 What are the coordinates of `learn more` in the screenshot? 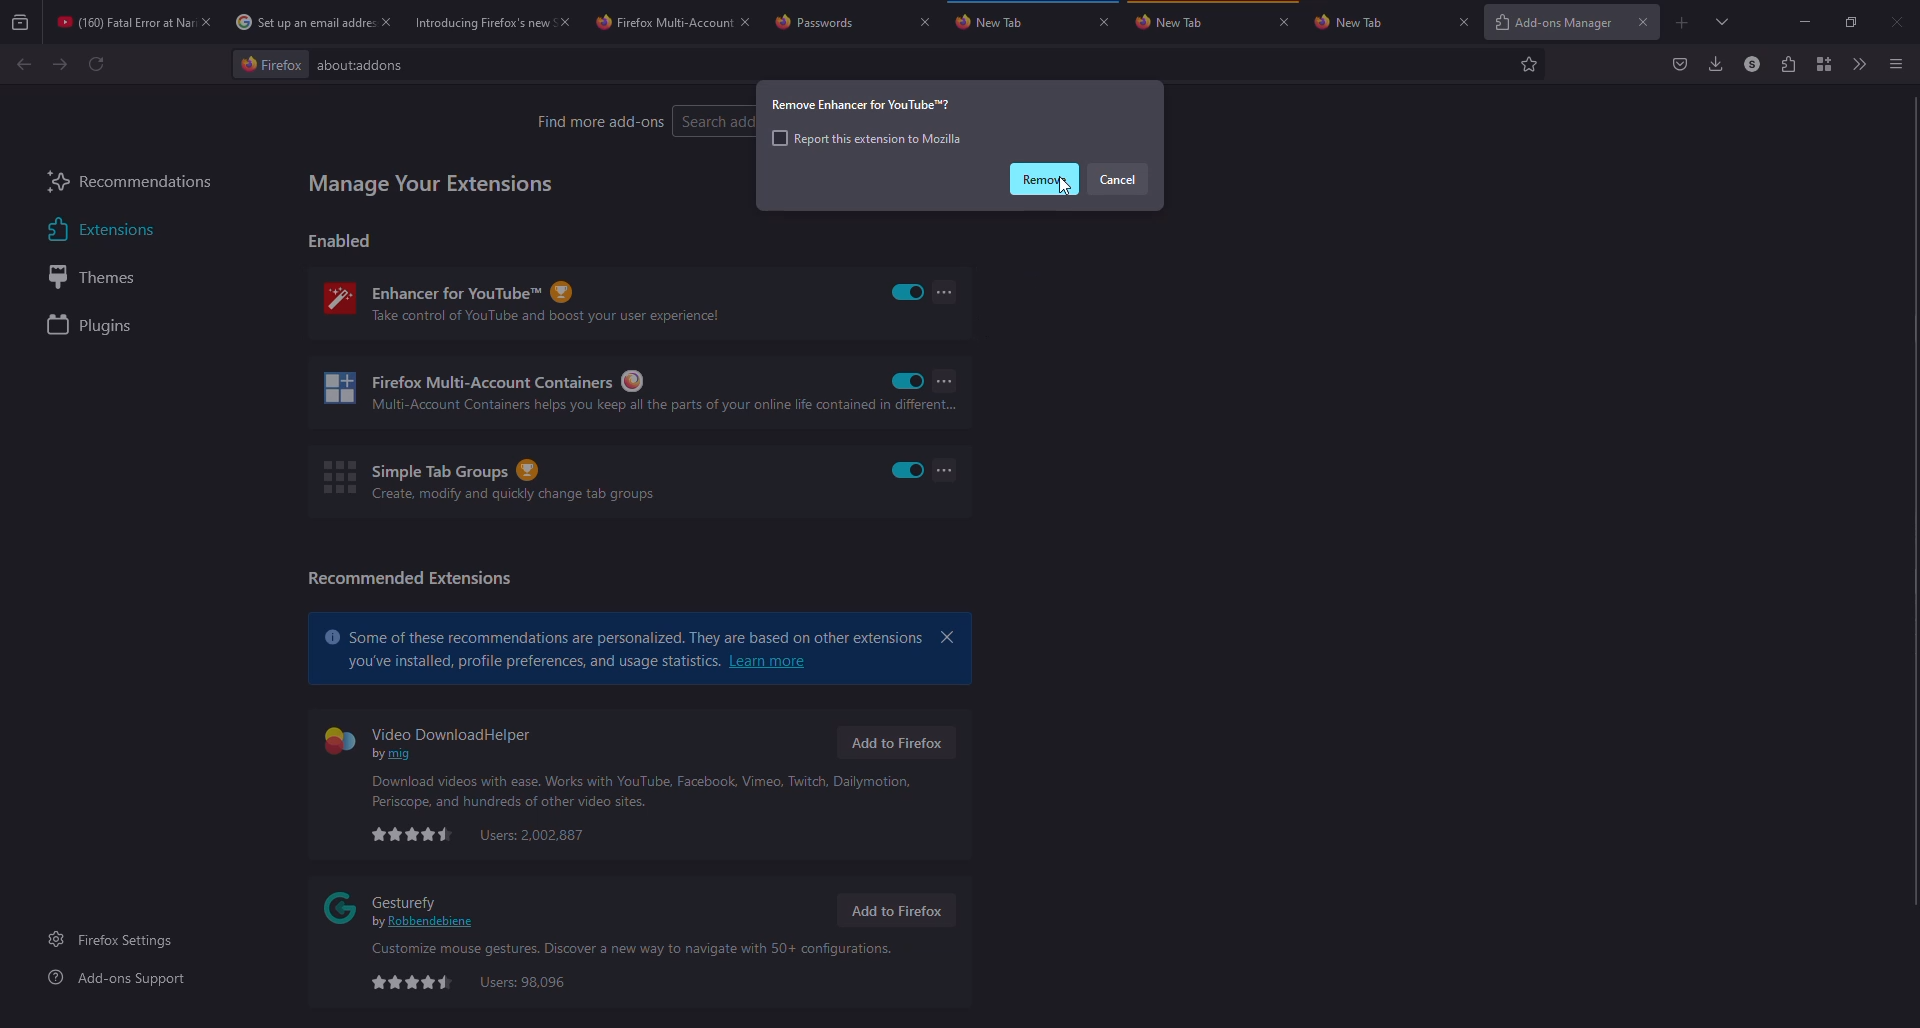 It's located at (624, 632).